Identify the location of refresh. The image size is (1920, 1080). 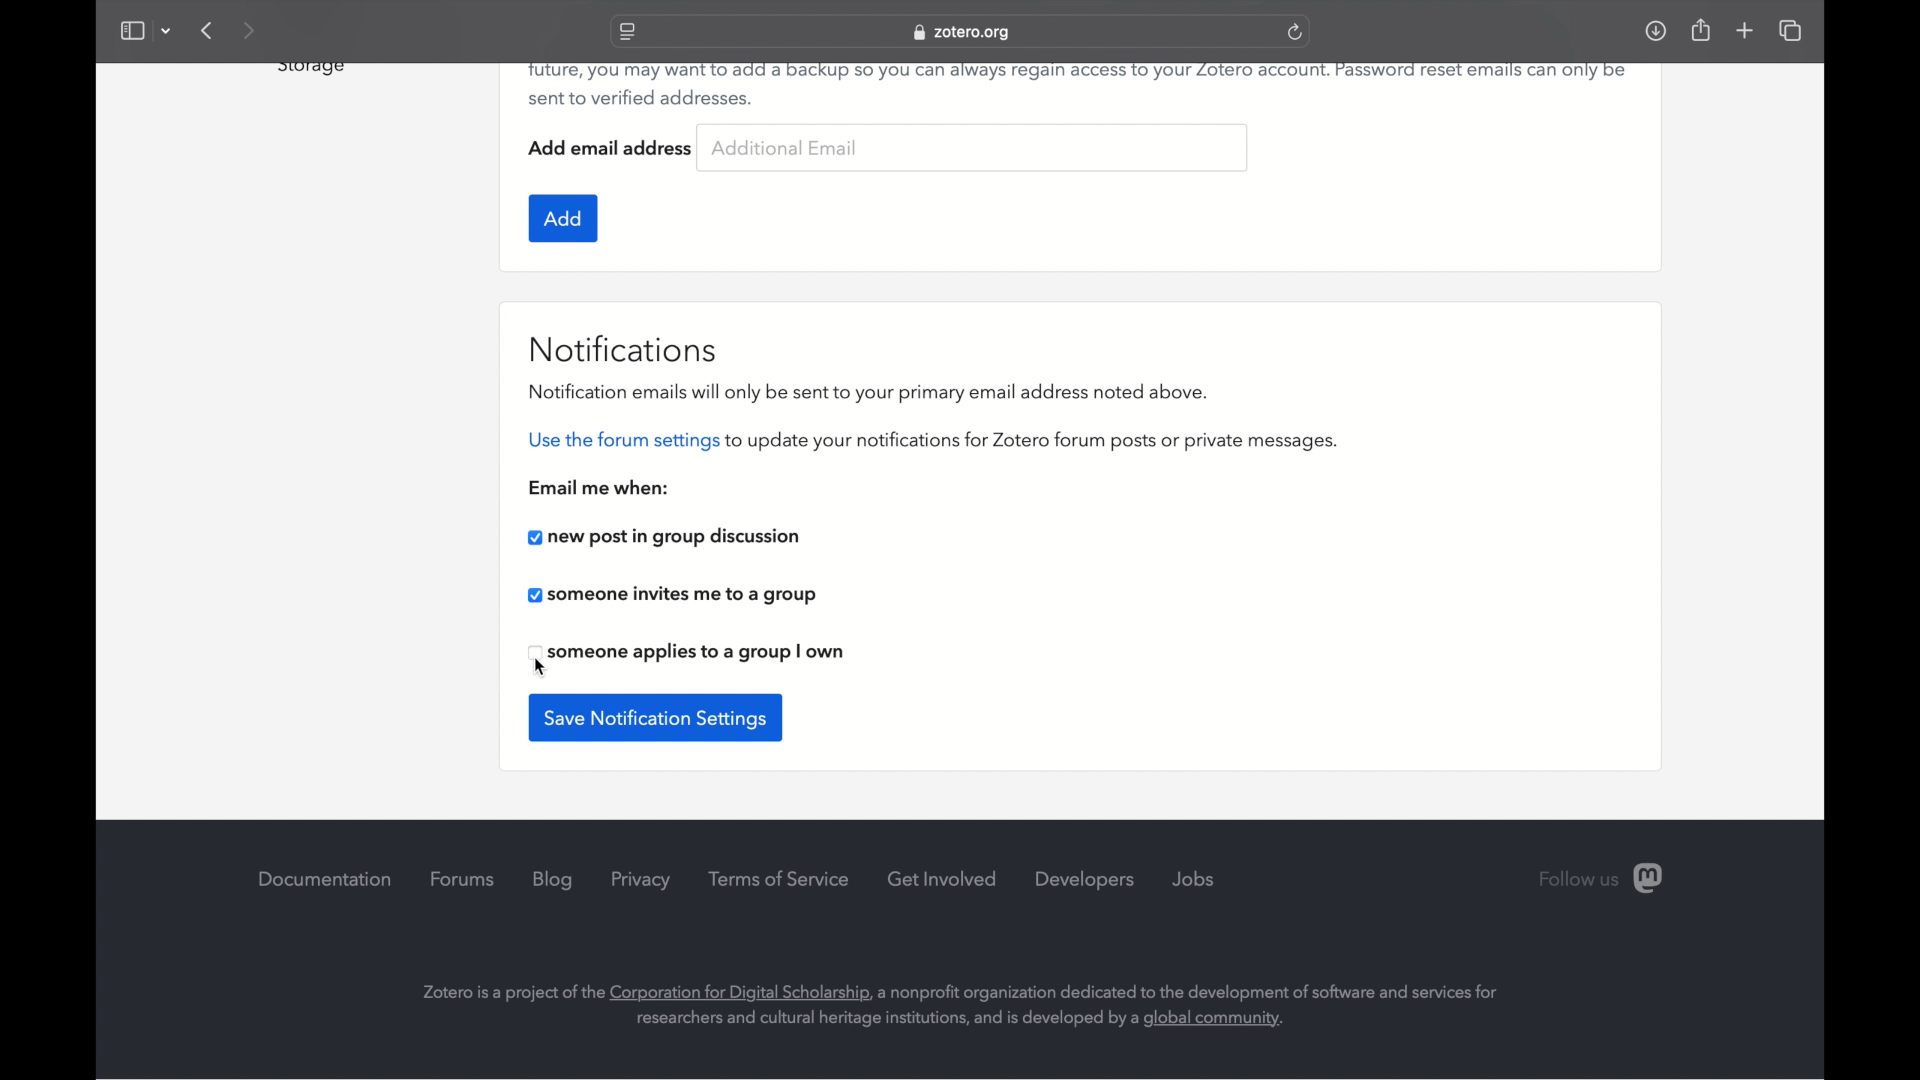
(1296, 32).